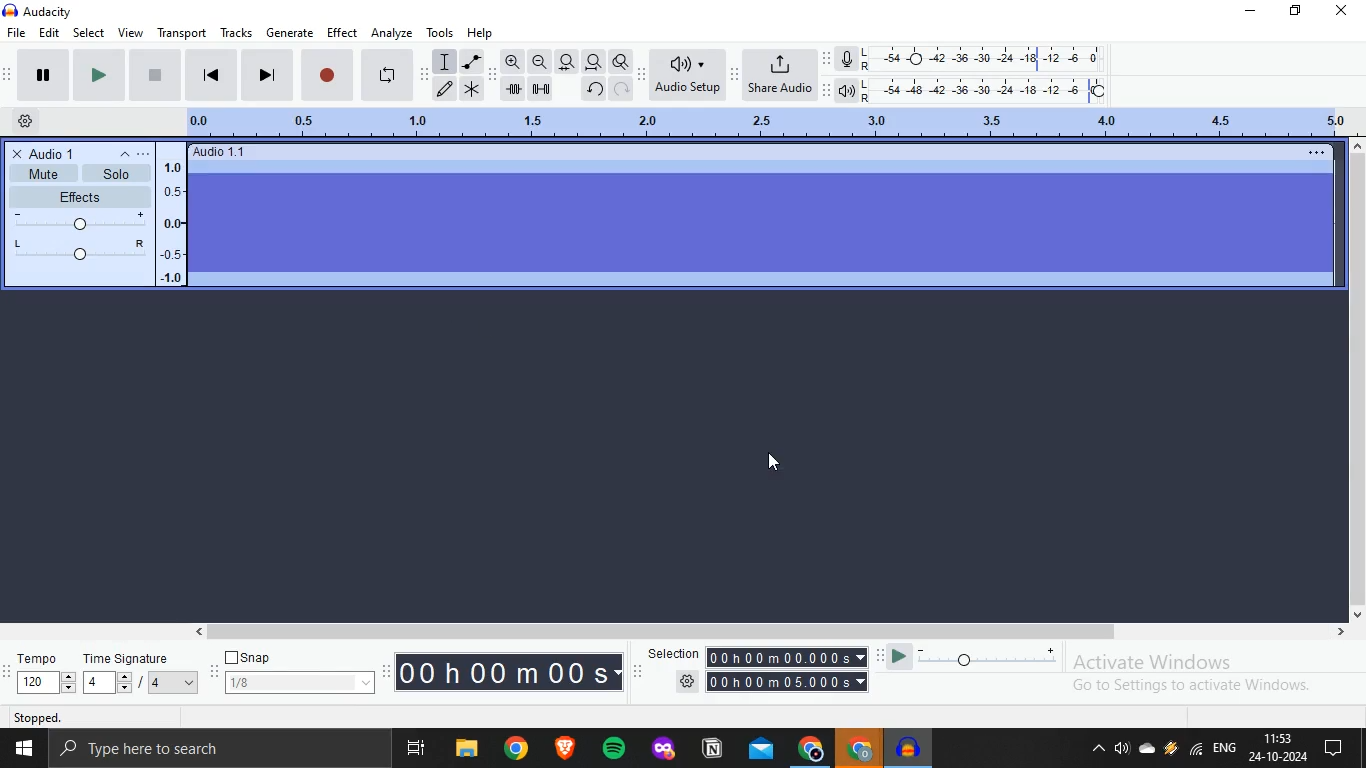 The width and height of the screenshot is (1366, 768). Describe the element at coordinates (90, 33) in the screenshot. I see `Select` at that location.